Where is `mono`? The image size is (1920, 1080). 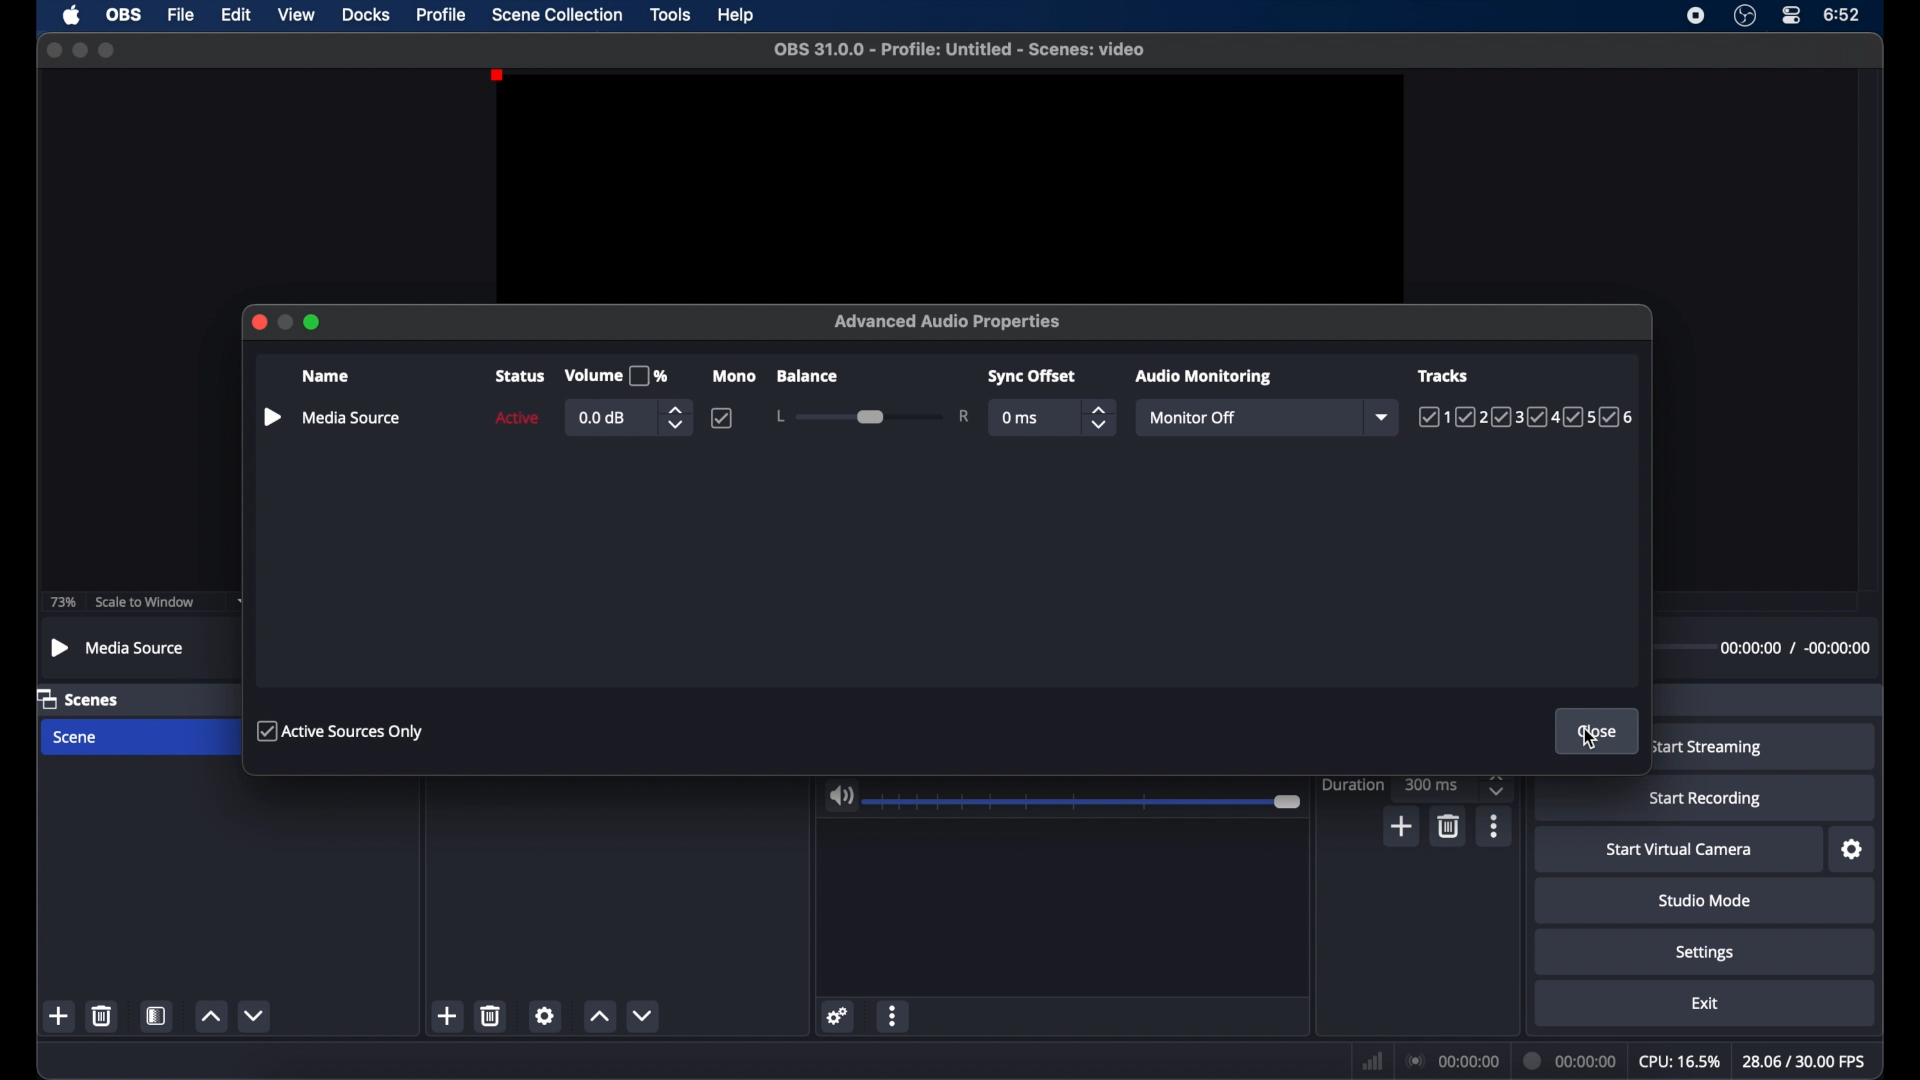
mono is located at coordinates (733, 377).